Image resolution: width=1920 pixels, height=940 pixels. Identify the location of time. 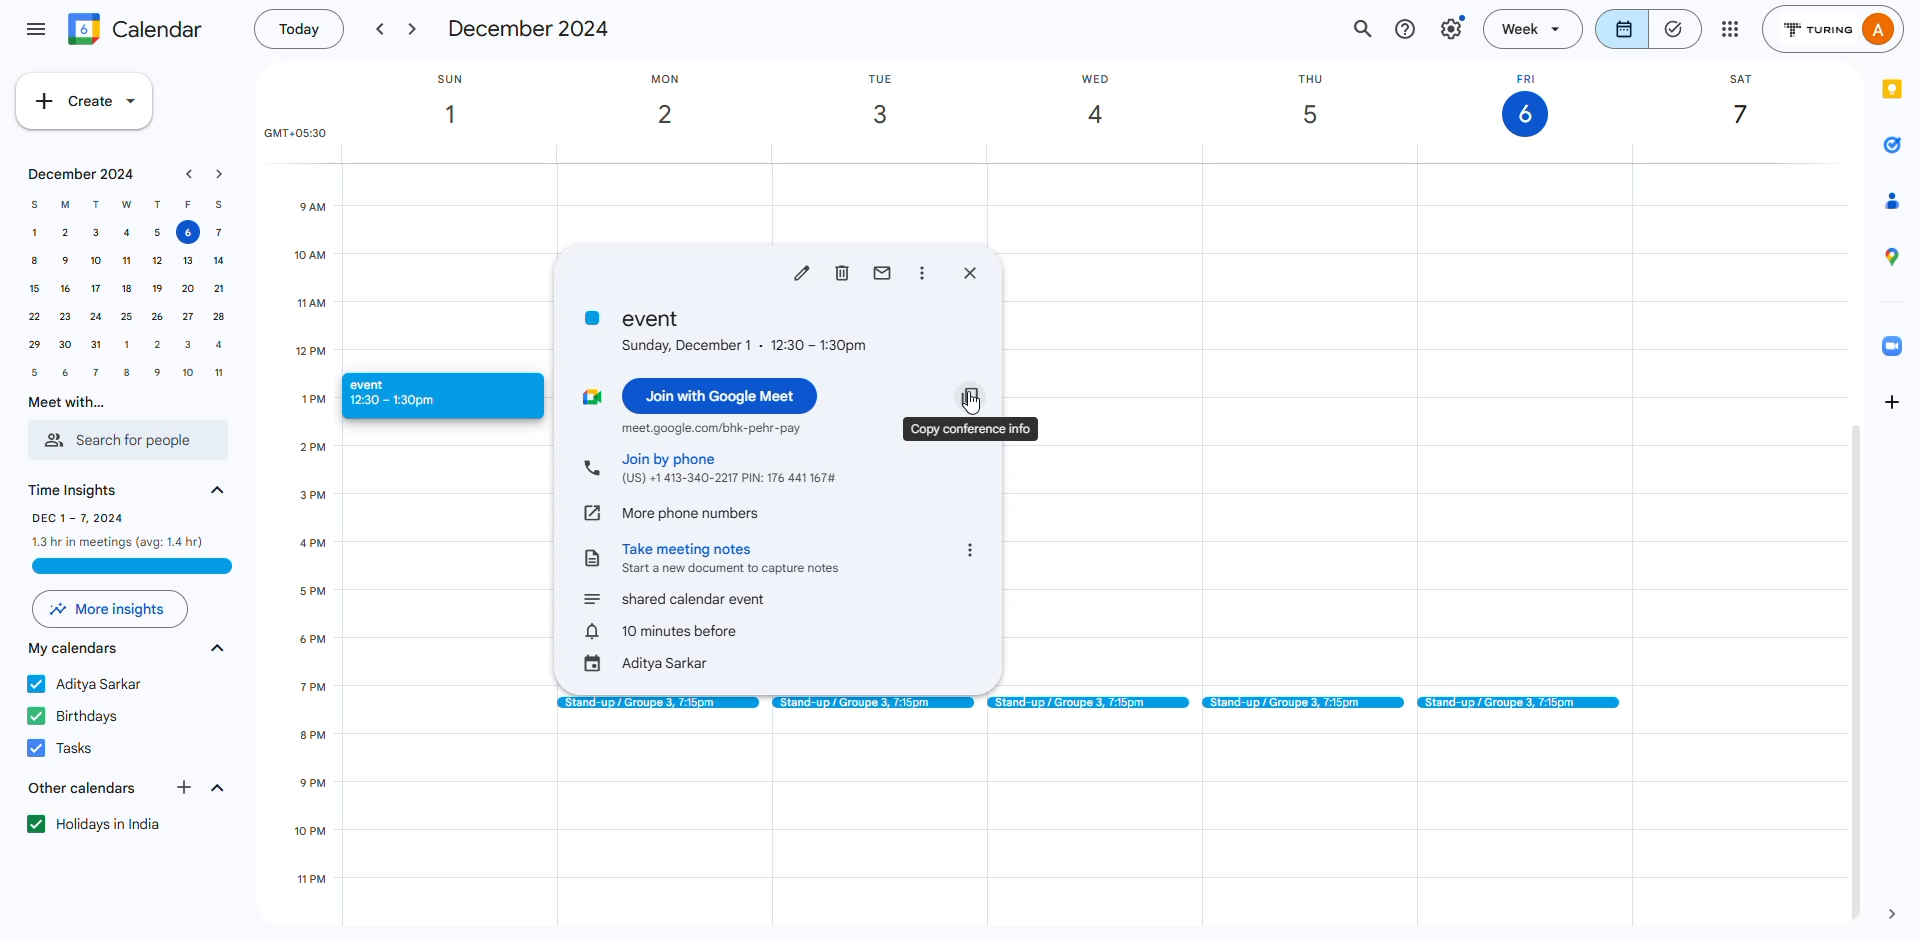
(665, 631).